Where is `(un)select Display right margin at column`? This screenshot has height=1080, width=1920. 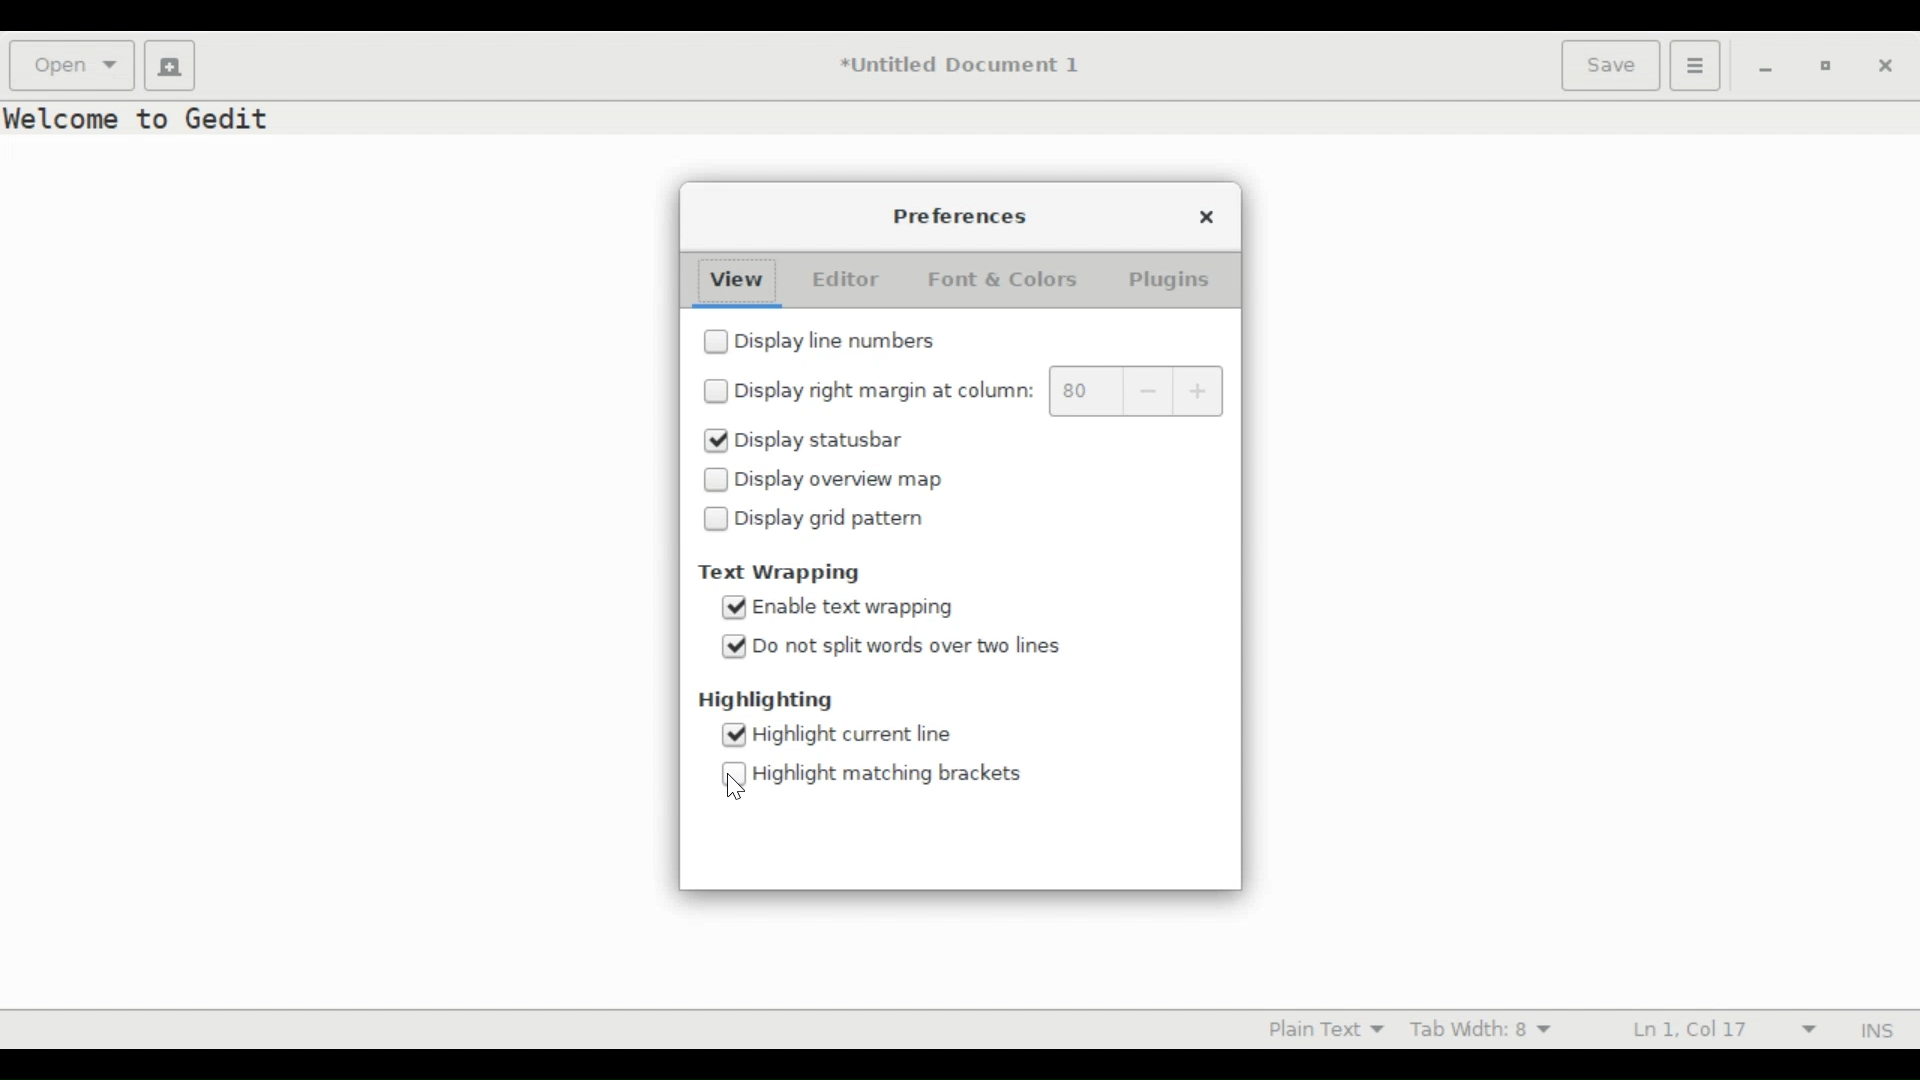 (un)select Display right margin at column is located at coordinates (886, 390).